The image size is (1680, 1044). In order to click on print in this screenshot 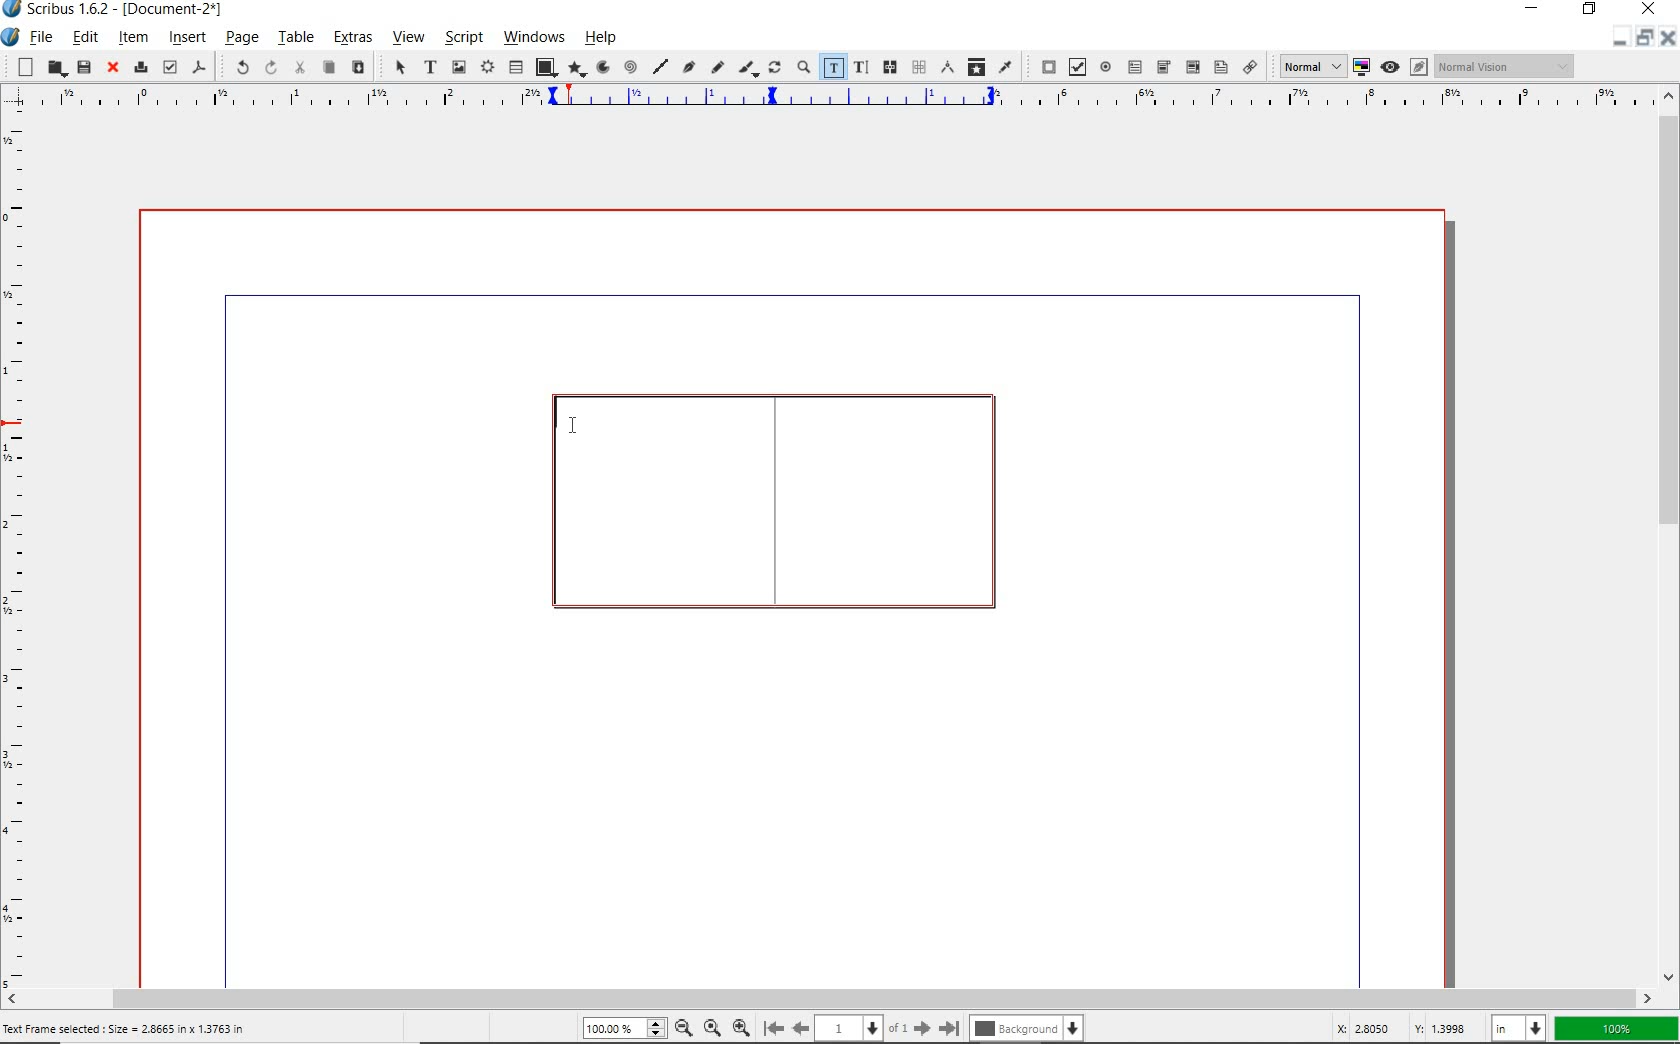, I will do `click(140, 68)`.